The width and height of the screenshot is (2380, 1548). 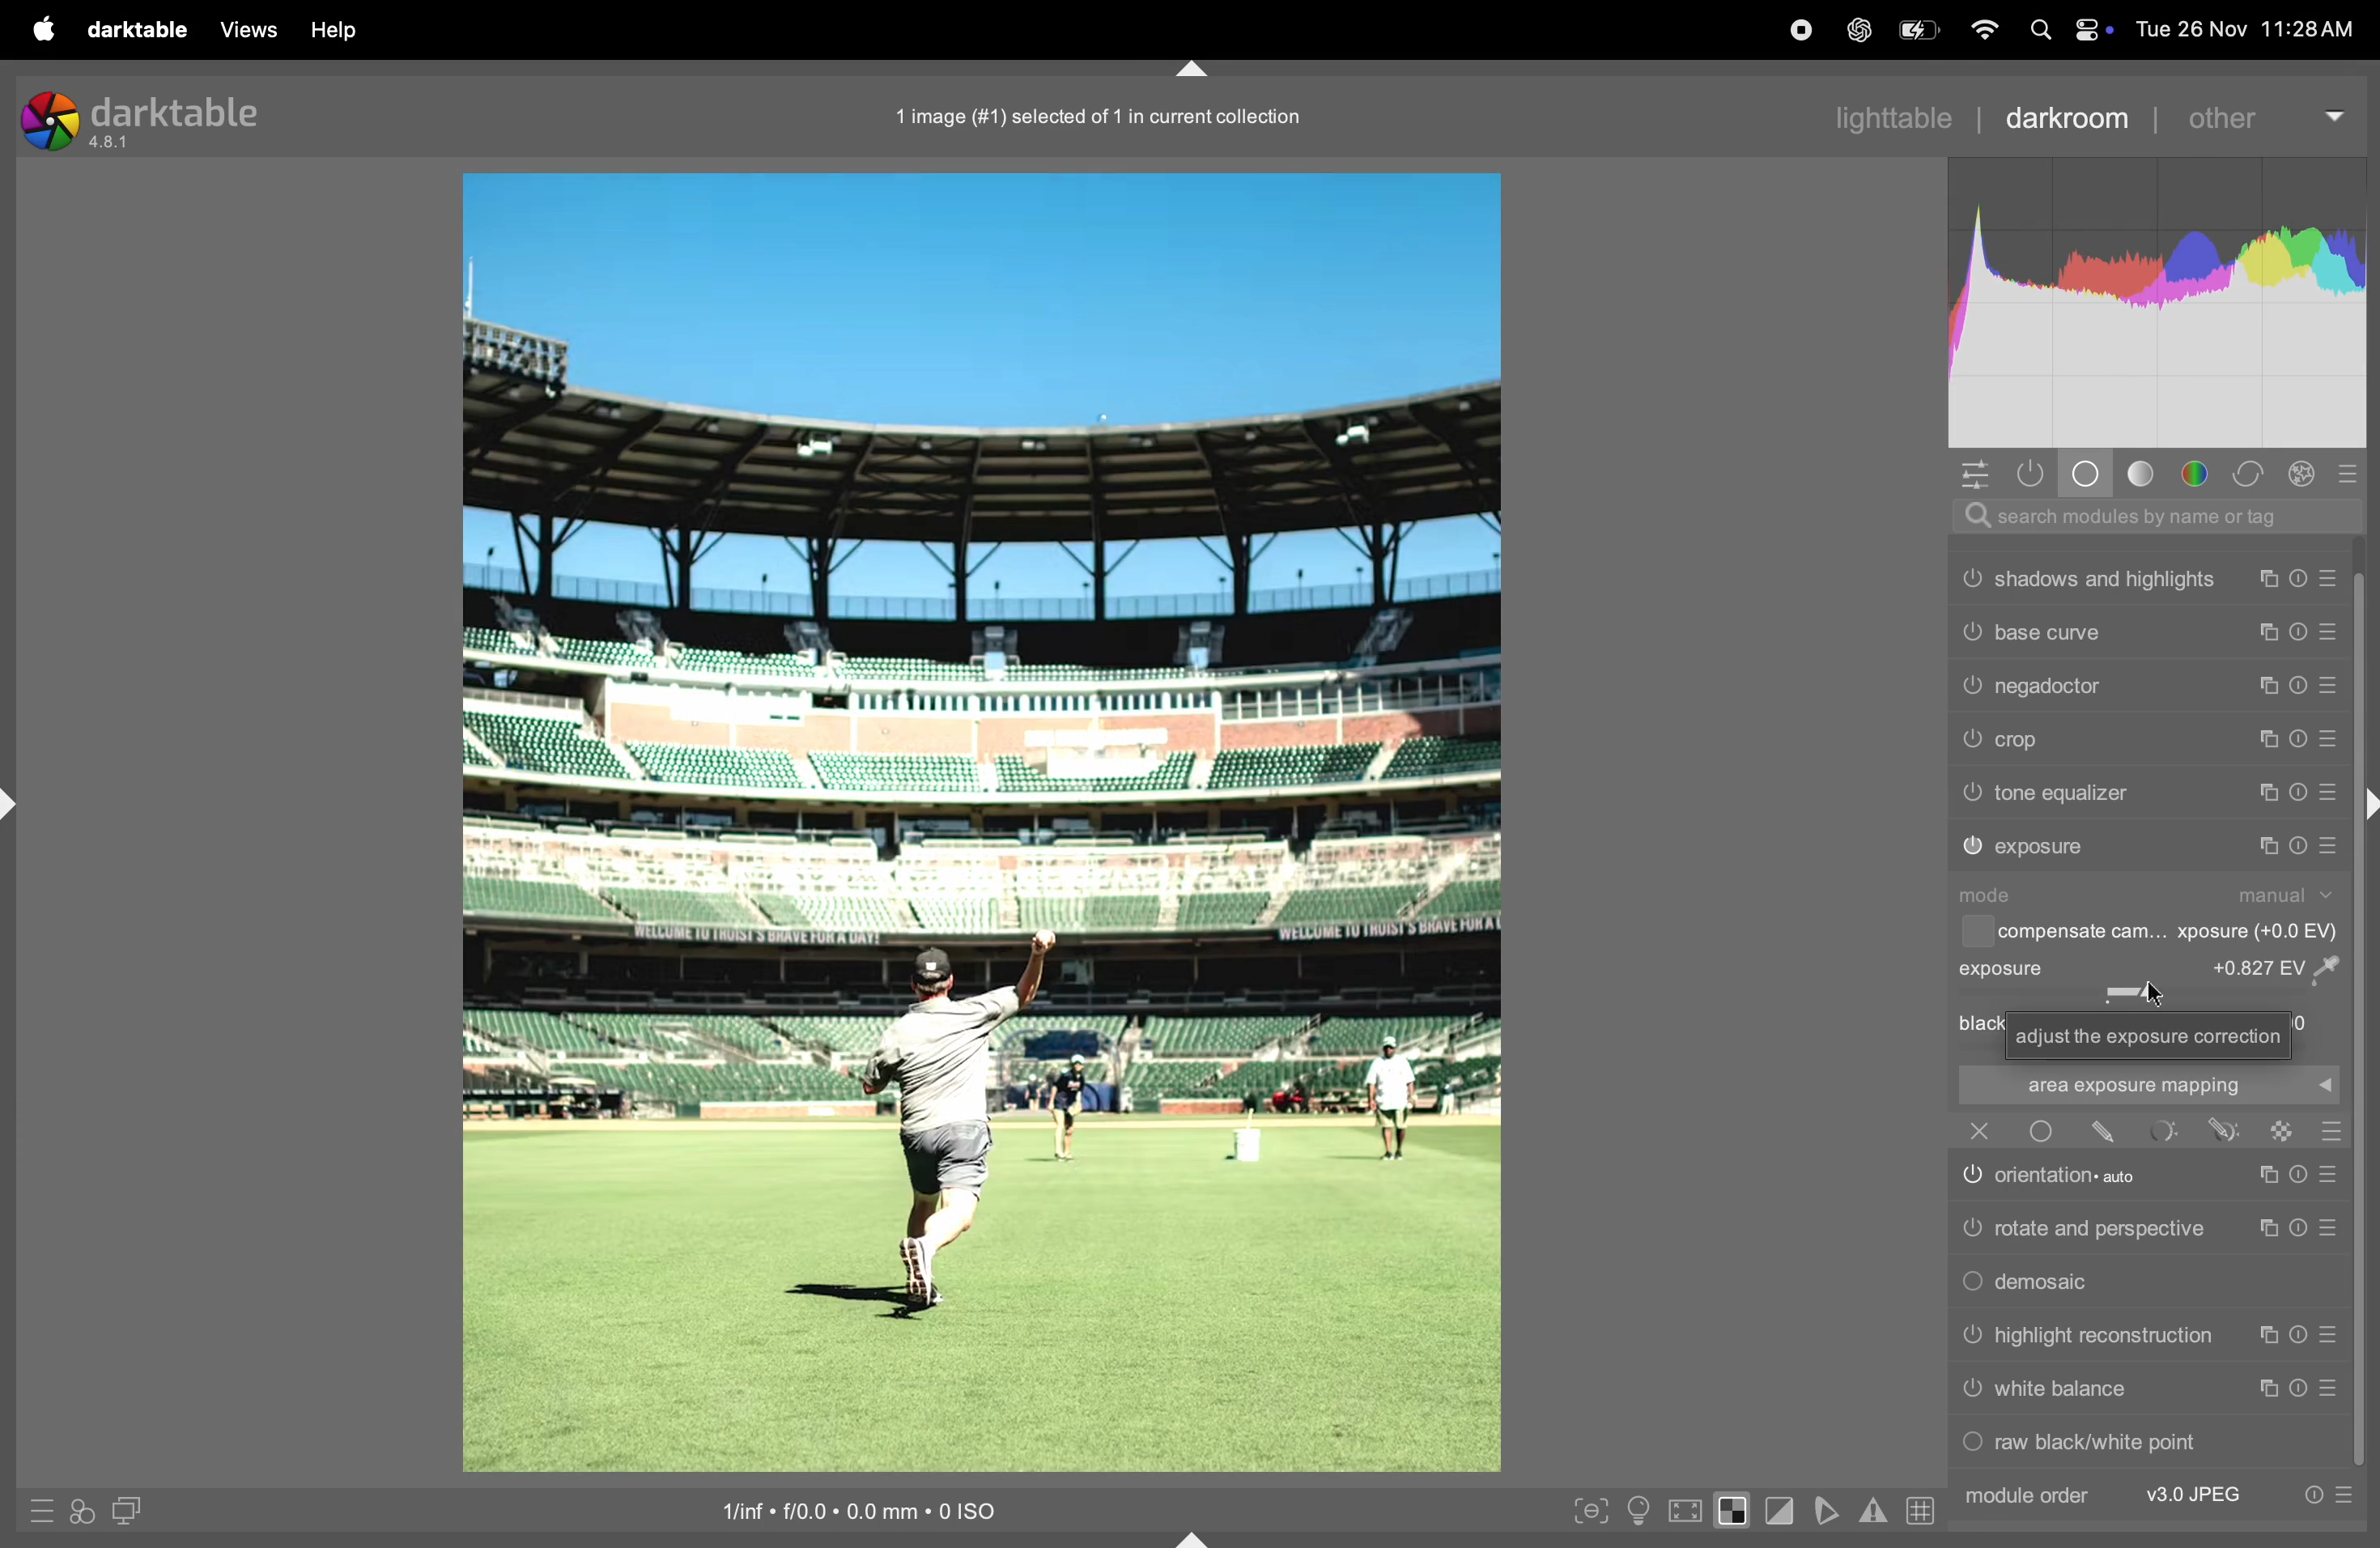 What do you see at coordinates (2331, 686) in the screenshot?
I see `Presets ` at bounding box center [2331, 686].